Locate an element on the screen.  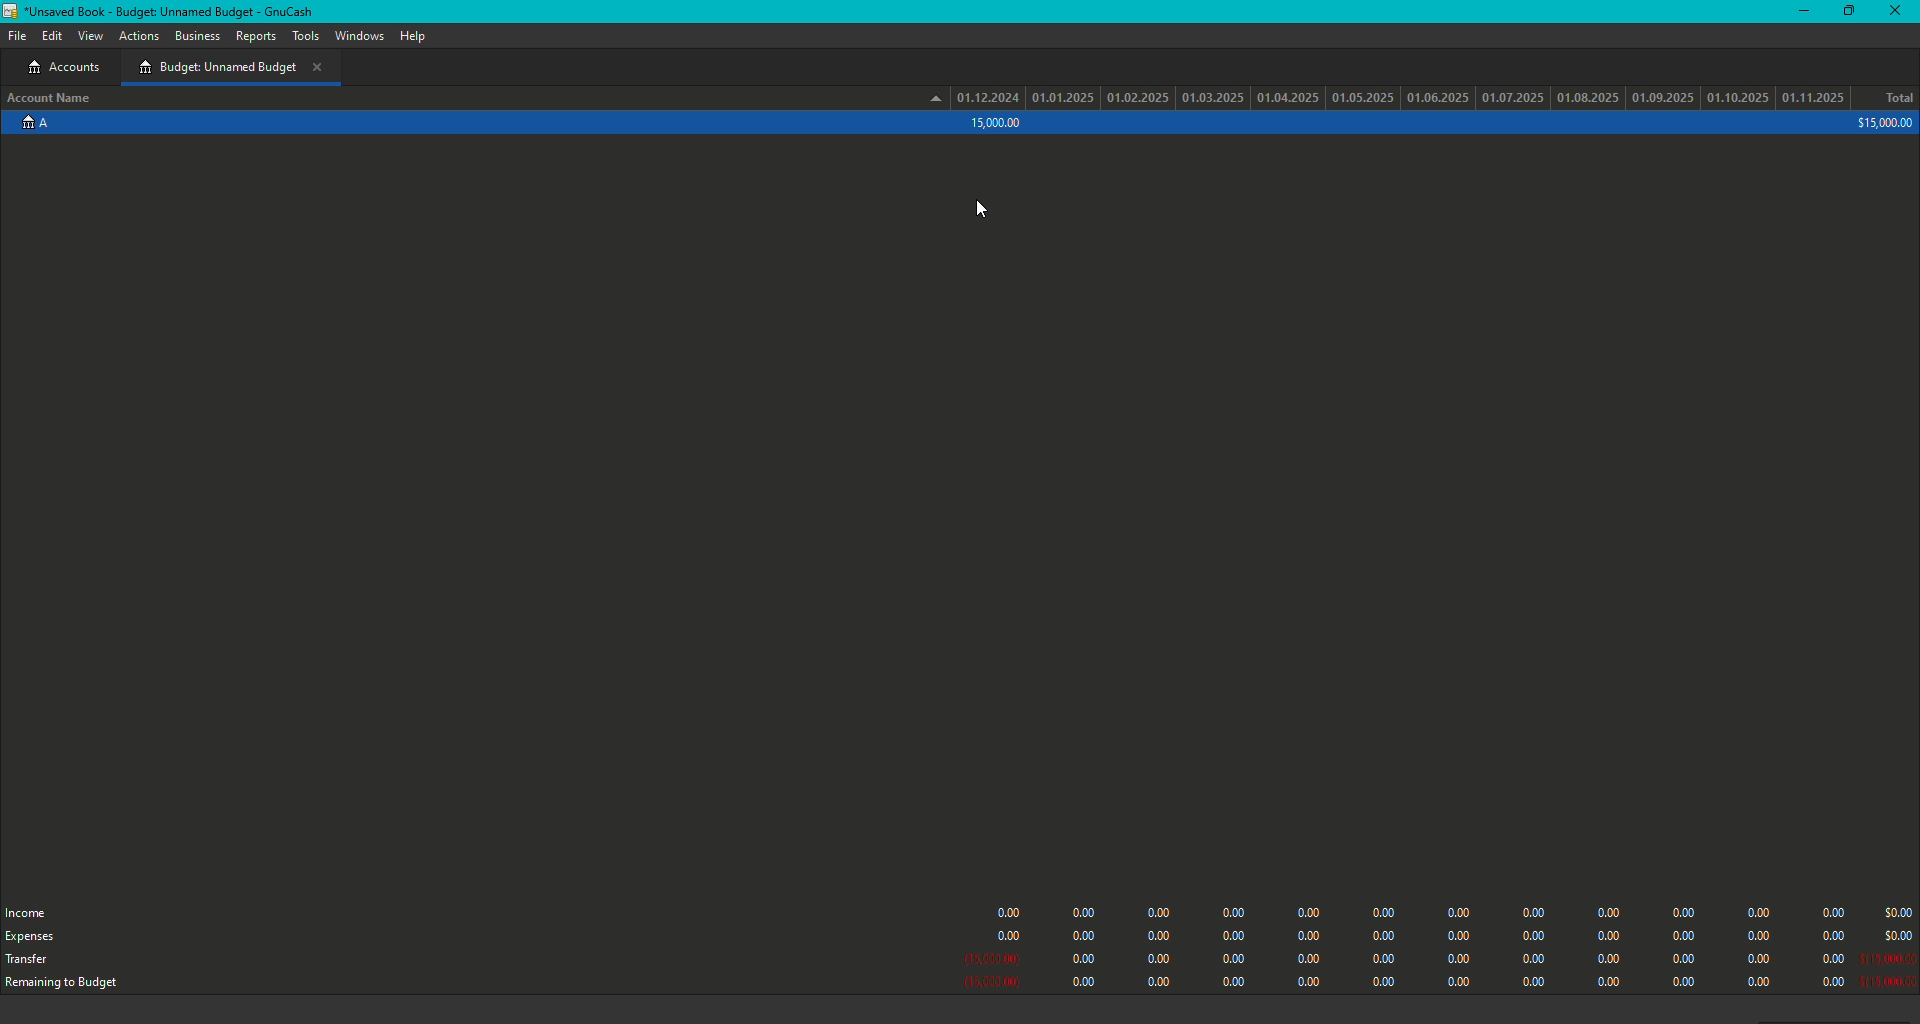
Account name is located at coordinates (52, 100).